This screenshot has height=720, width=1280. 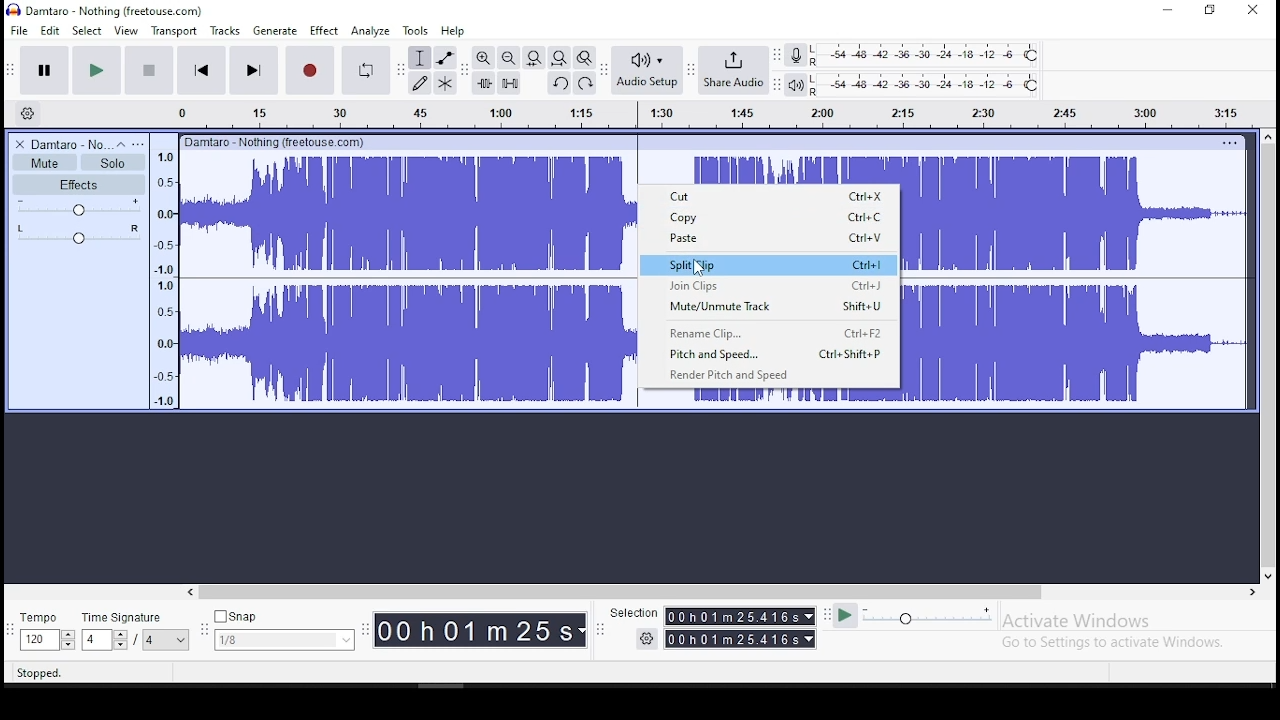 I want to click on toggle buttons, so click(x=105, y=640).